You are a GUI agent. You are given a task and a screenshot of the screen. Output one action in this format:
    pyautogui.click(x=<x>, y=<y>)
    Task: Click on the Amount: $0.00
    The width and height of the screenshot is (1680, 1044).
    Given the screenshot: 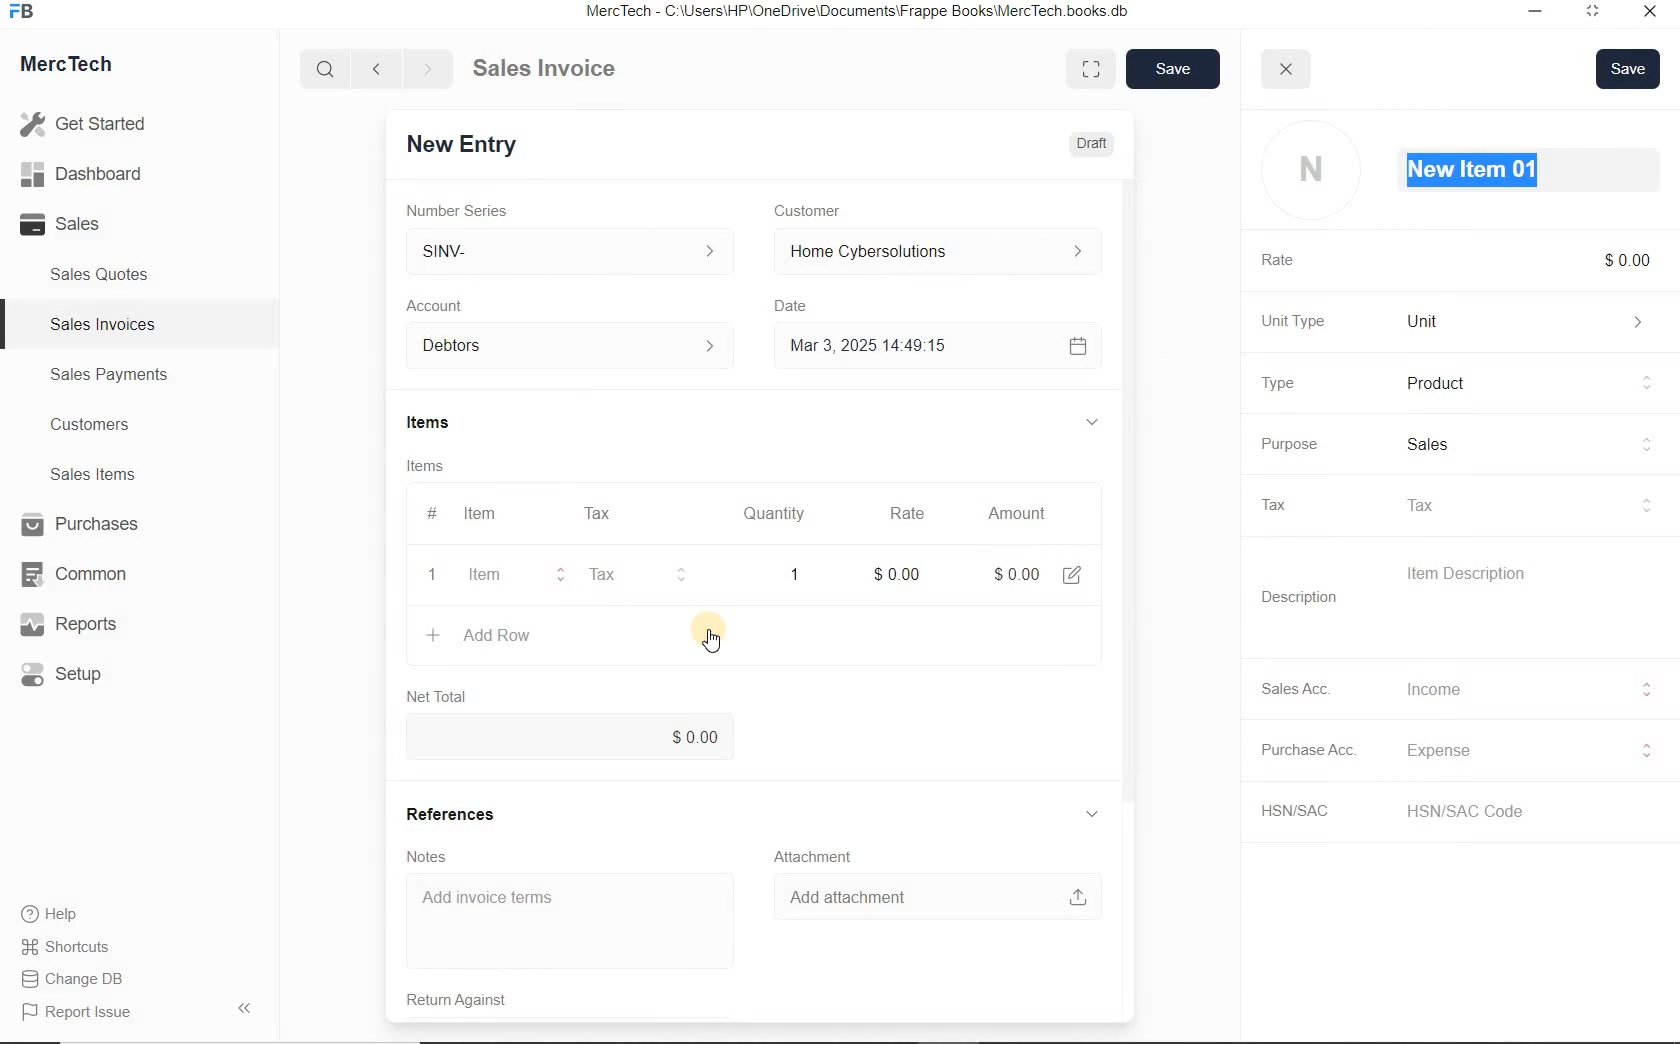 What is the action you would take?
    pyautogui.click(x=1011, y=573)
    